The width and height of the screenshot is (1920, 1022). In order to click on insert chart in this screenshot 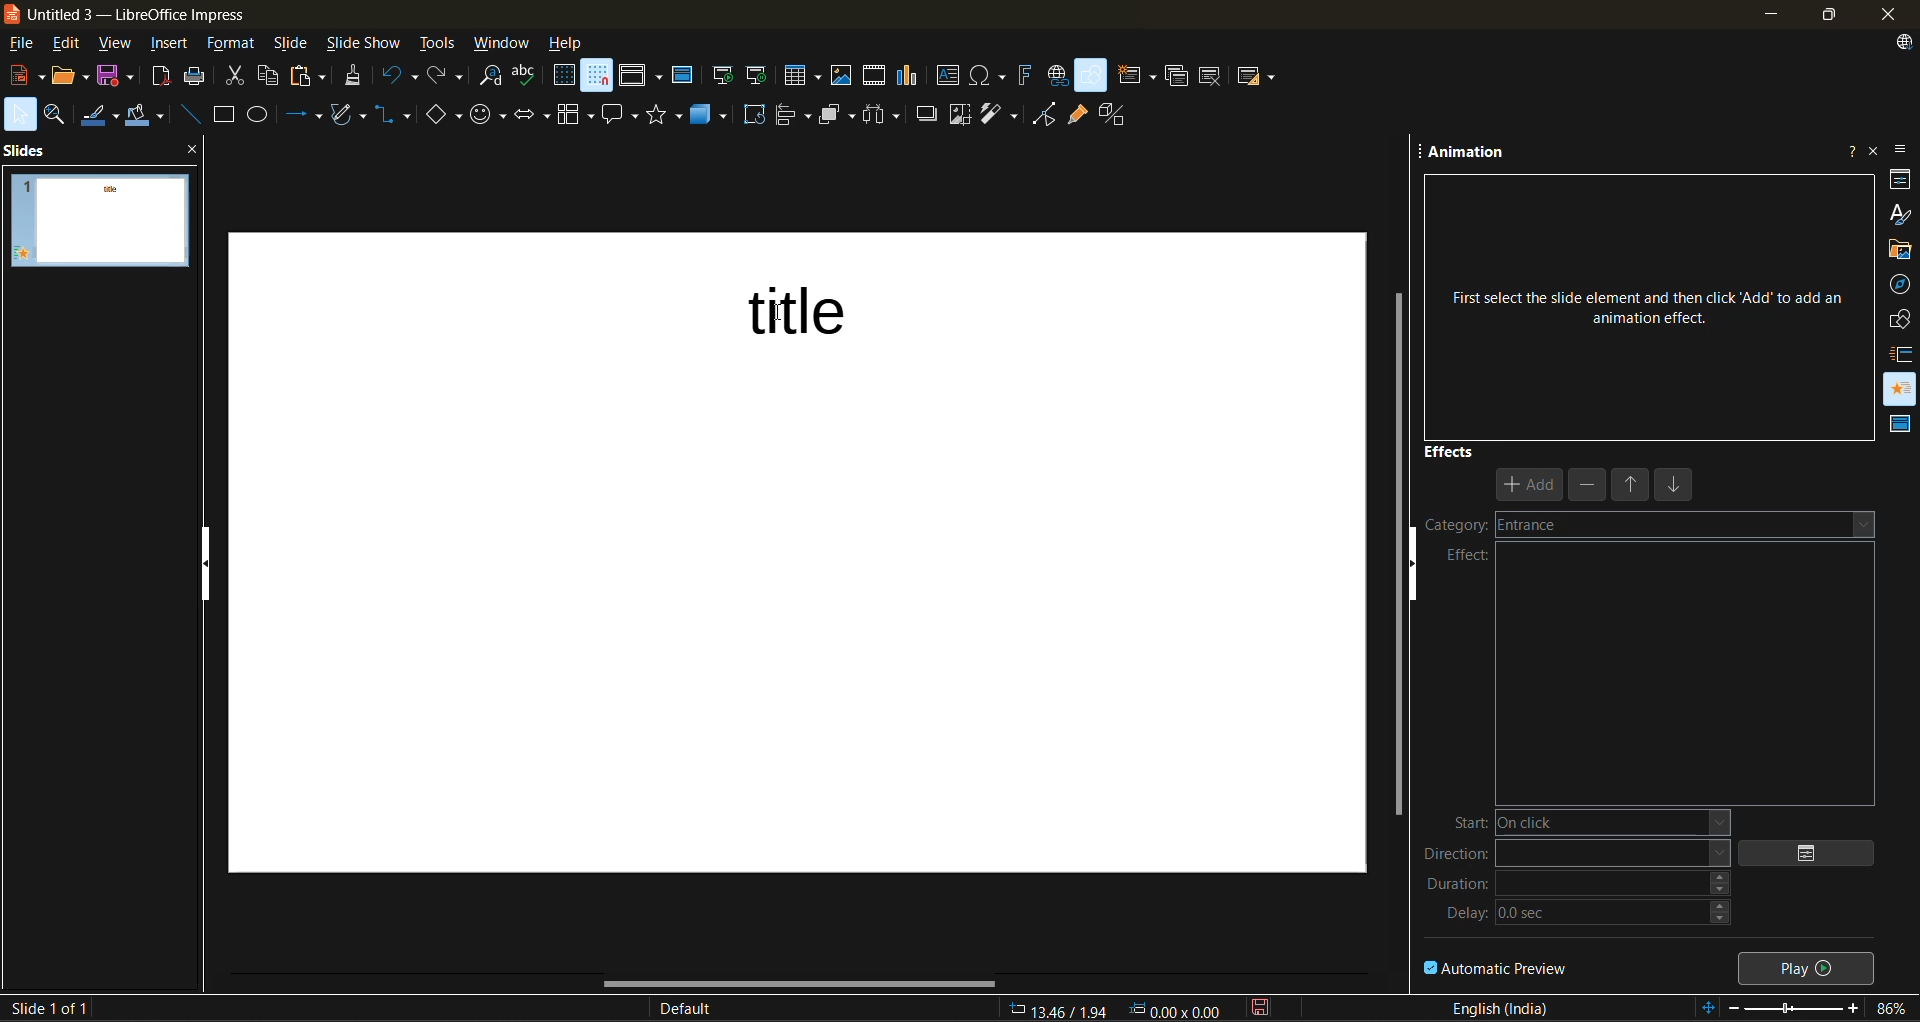, I will do `click(909, 76)`.